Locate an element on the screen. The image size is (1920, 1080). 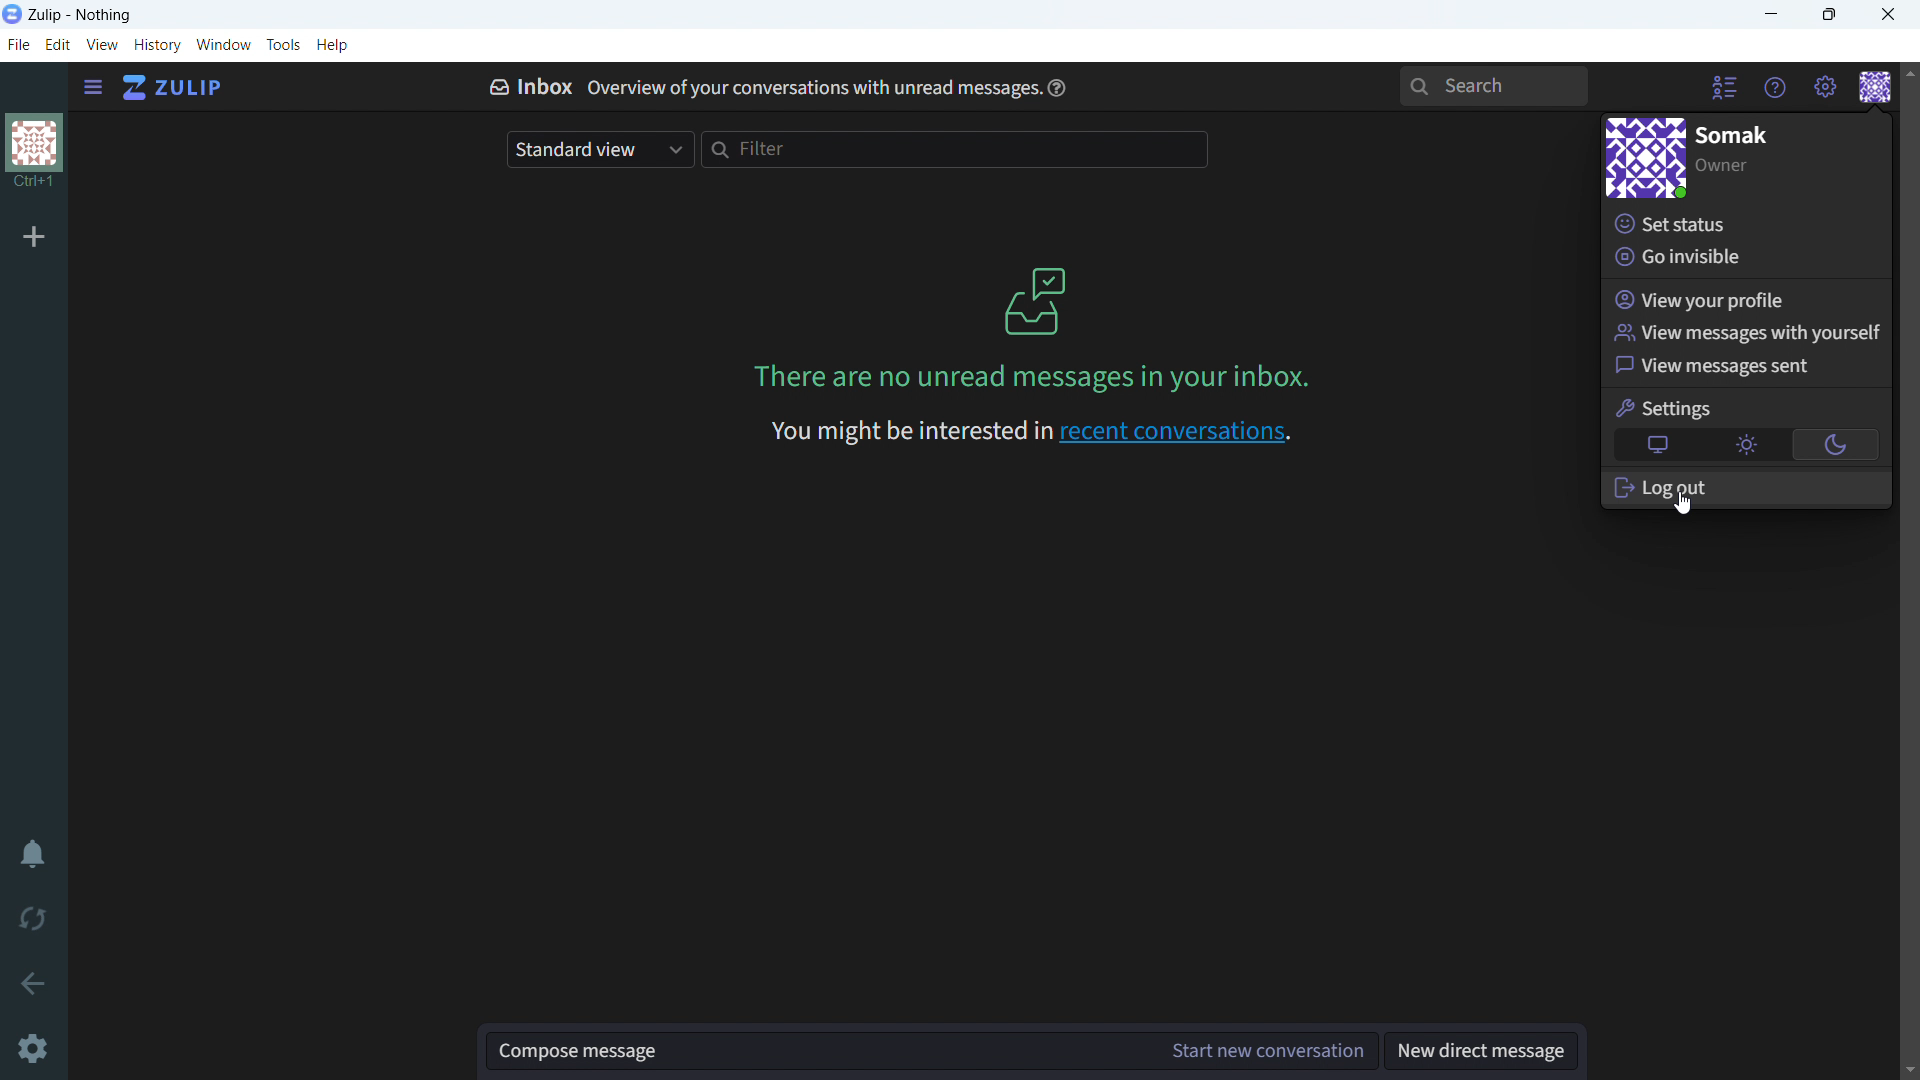
help menu is located at coordinates (1776, 88).